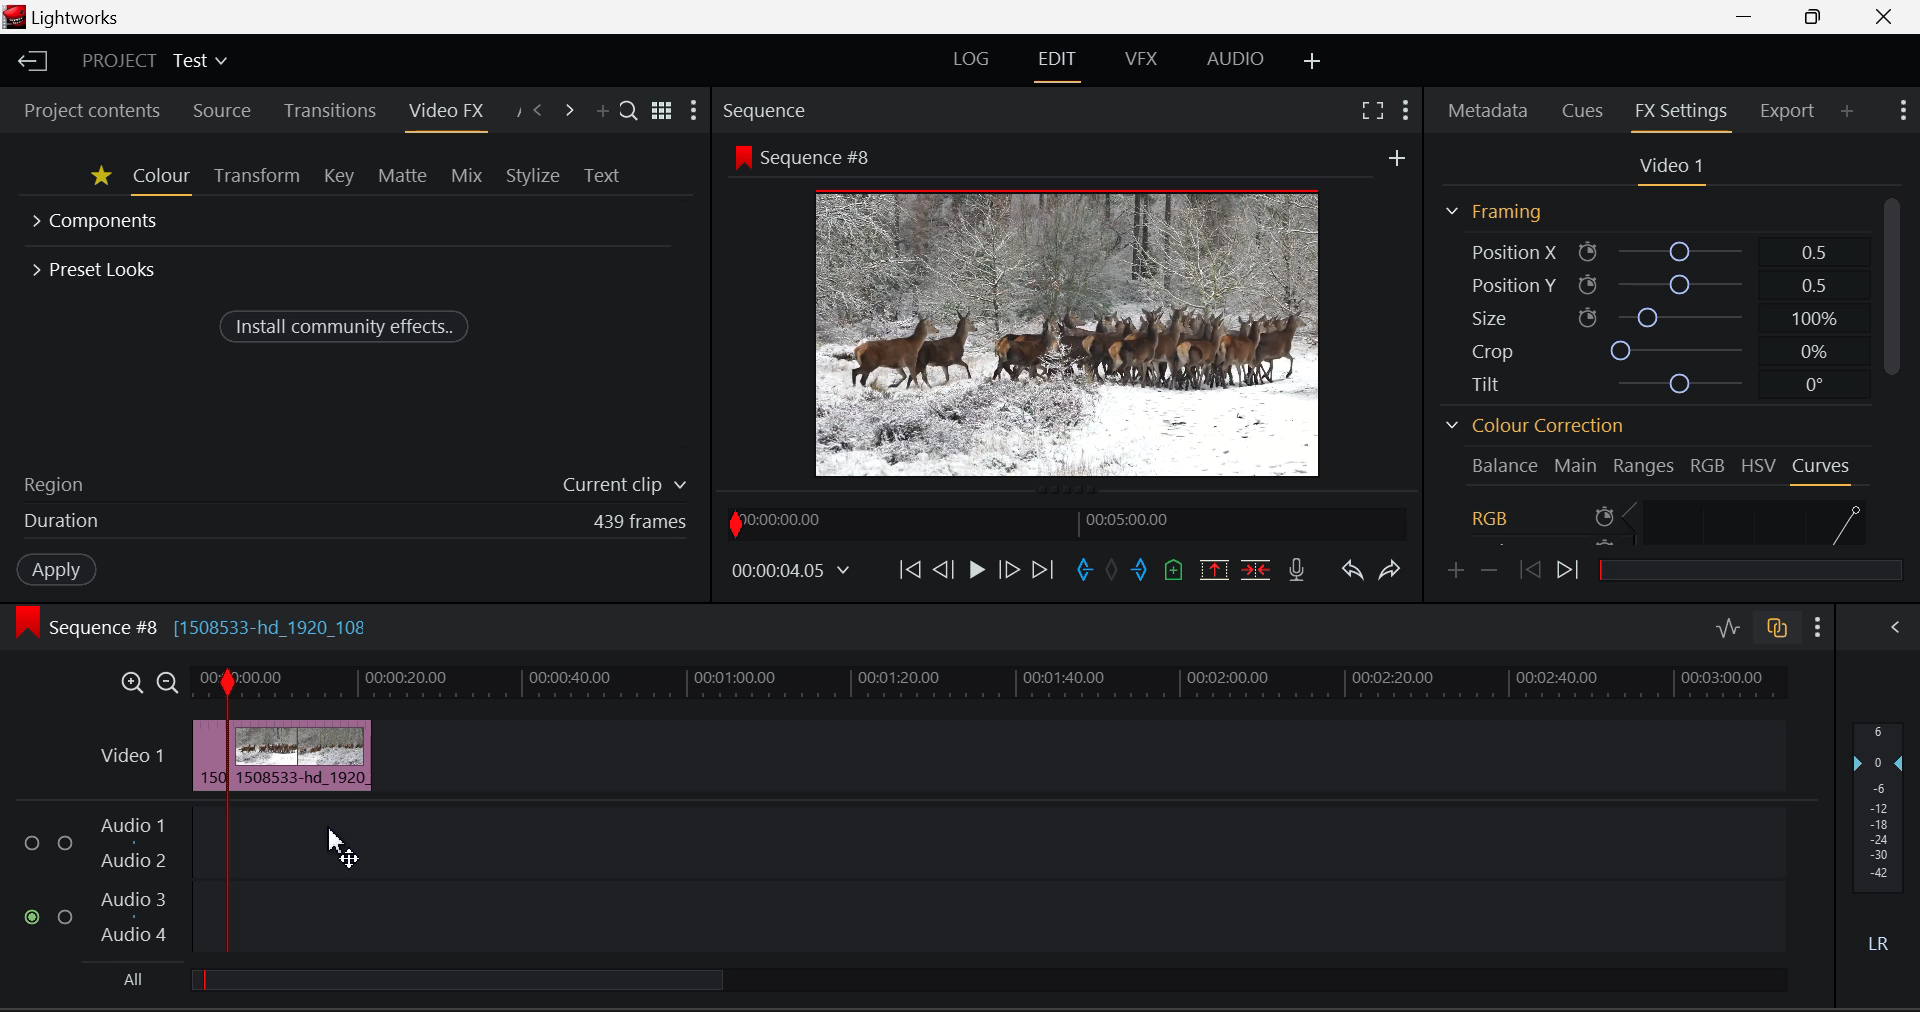  Describe the element at coordinates (1814, 17) in the screenshot. I see `Minimize` at that location.